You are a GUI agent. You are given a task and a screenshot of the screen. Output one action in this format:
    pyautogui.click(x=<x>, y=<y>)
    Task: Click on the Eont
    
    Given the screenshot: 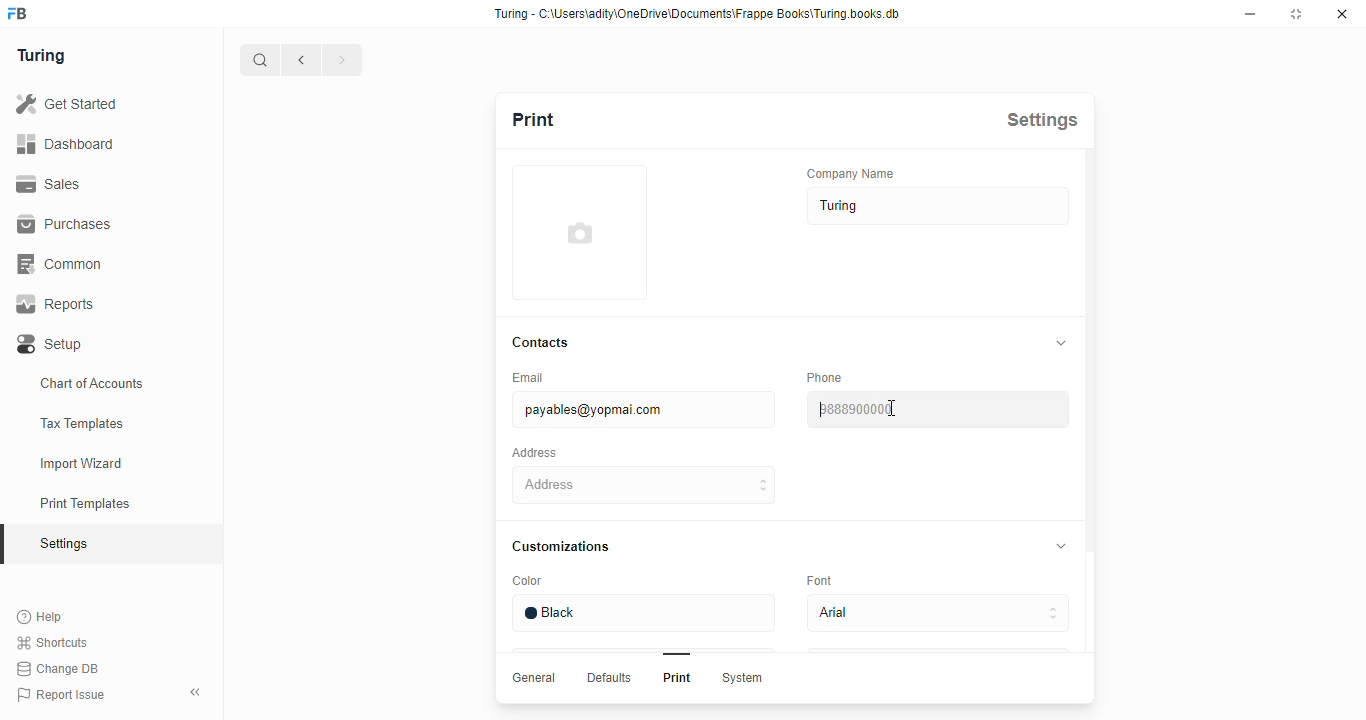 What is the action you would take?
    pyautogui.click(x=822, y=578)
    